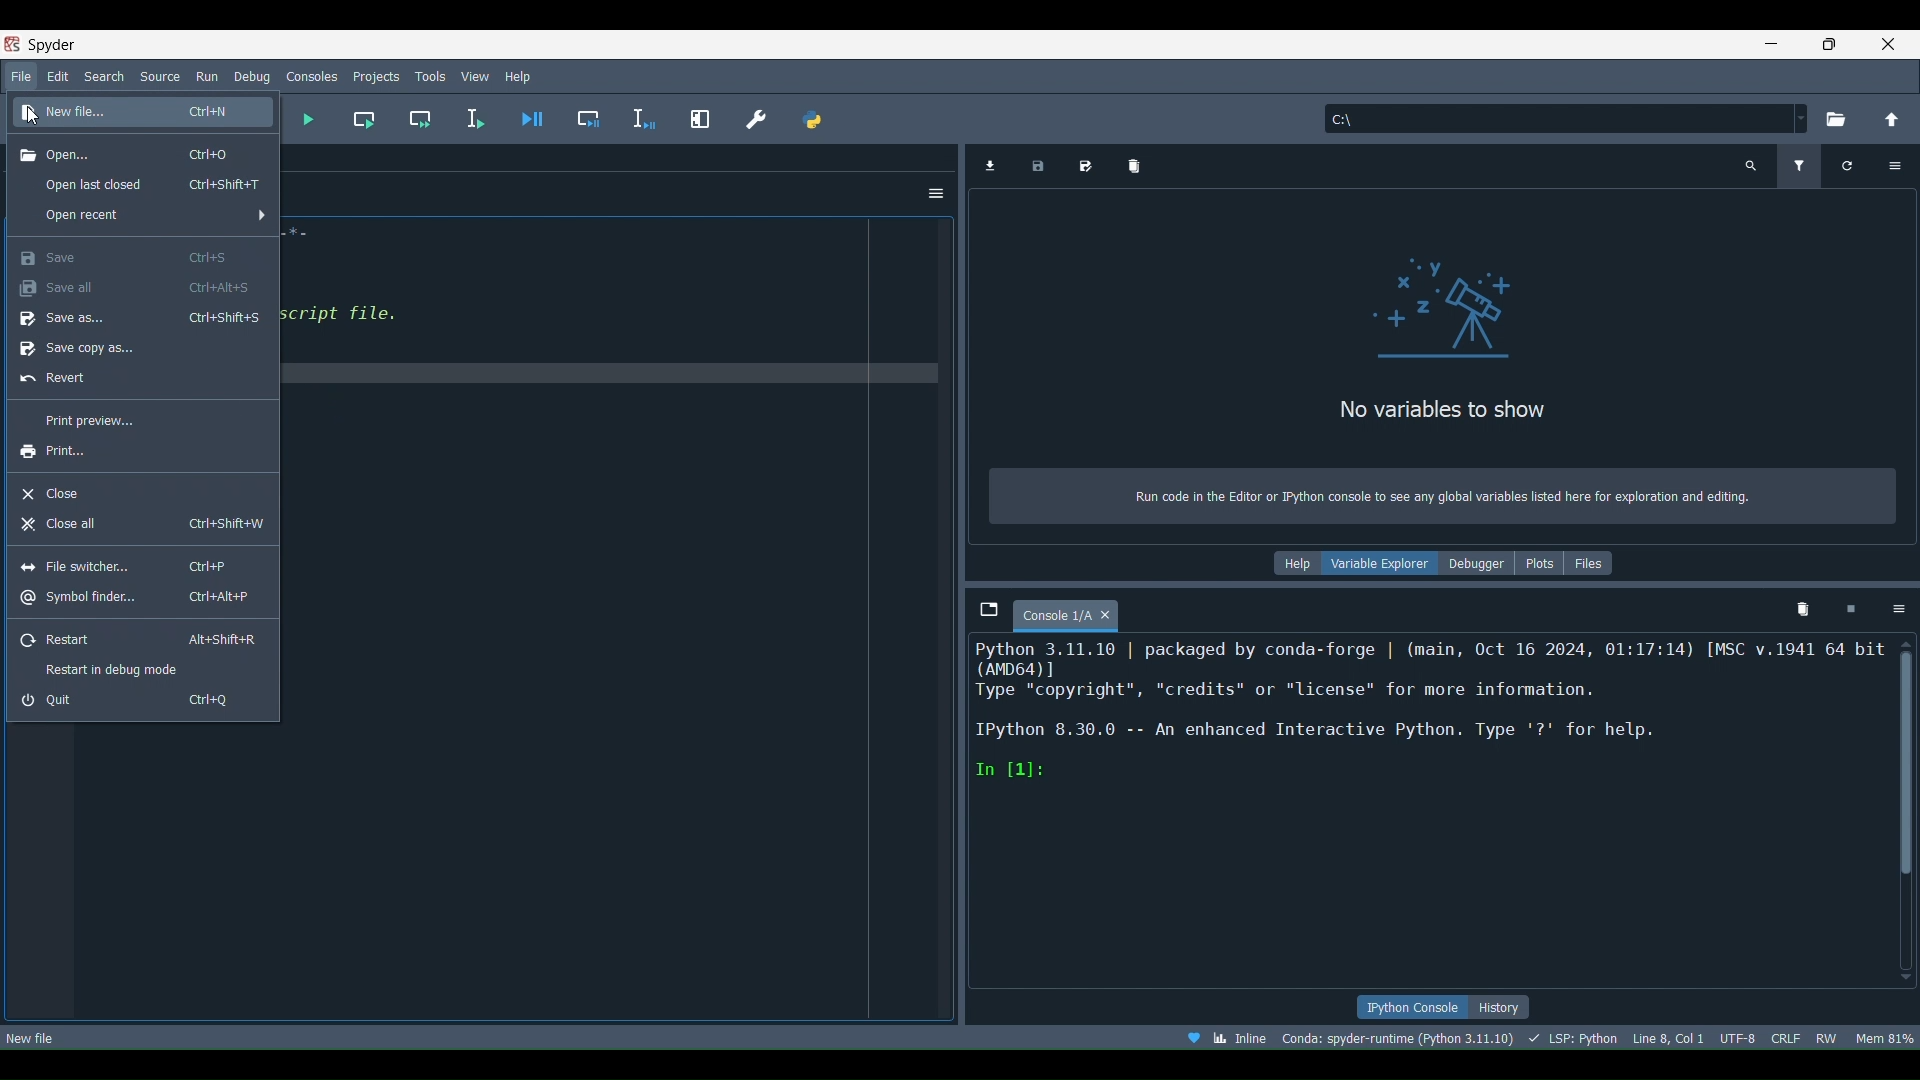 The width and height of the screenshot is (1920, 1080). Describe the element at coordinates (1795, 165) in the screenshot. I see `Filter variables` at that location.